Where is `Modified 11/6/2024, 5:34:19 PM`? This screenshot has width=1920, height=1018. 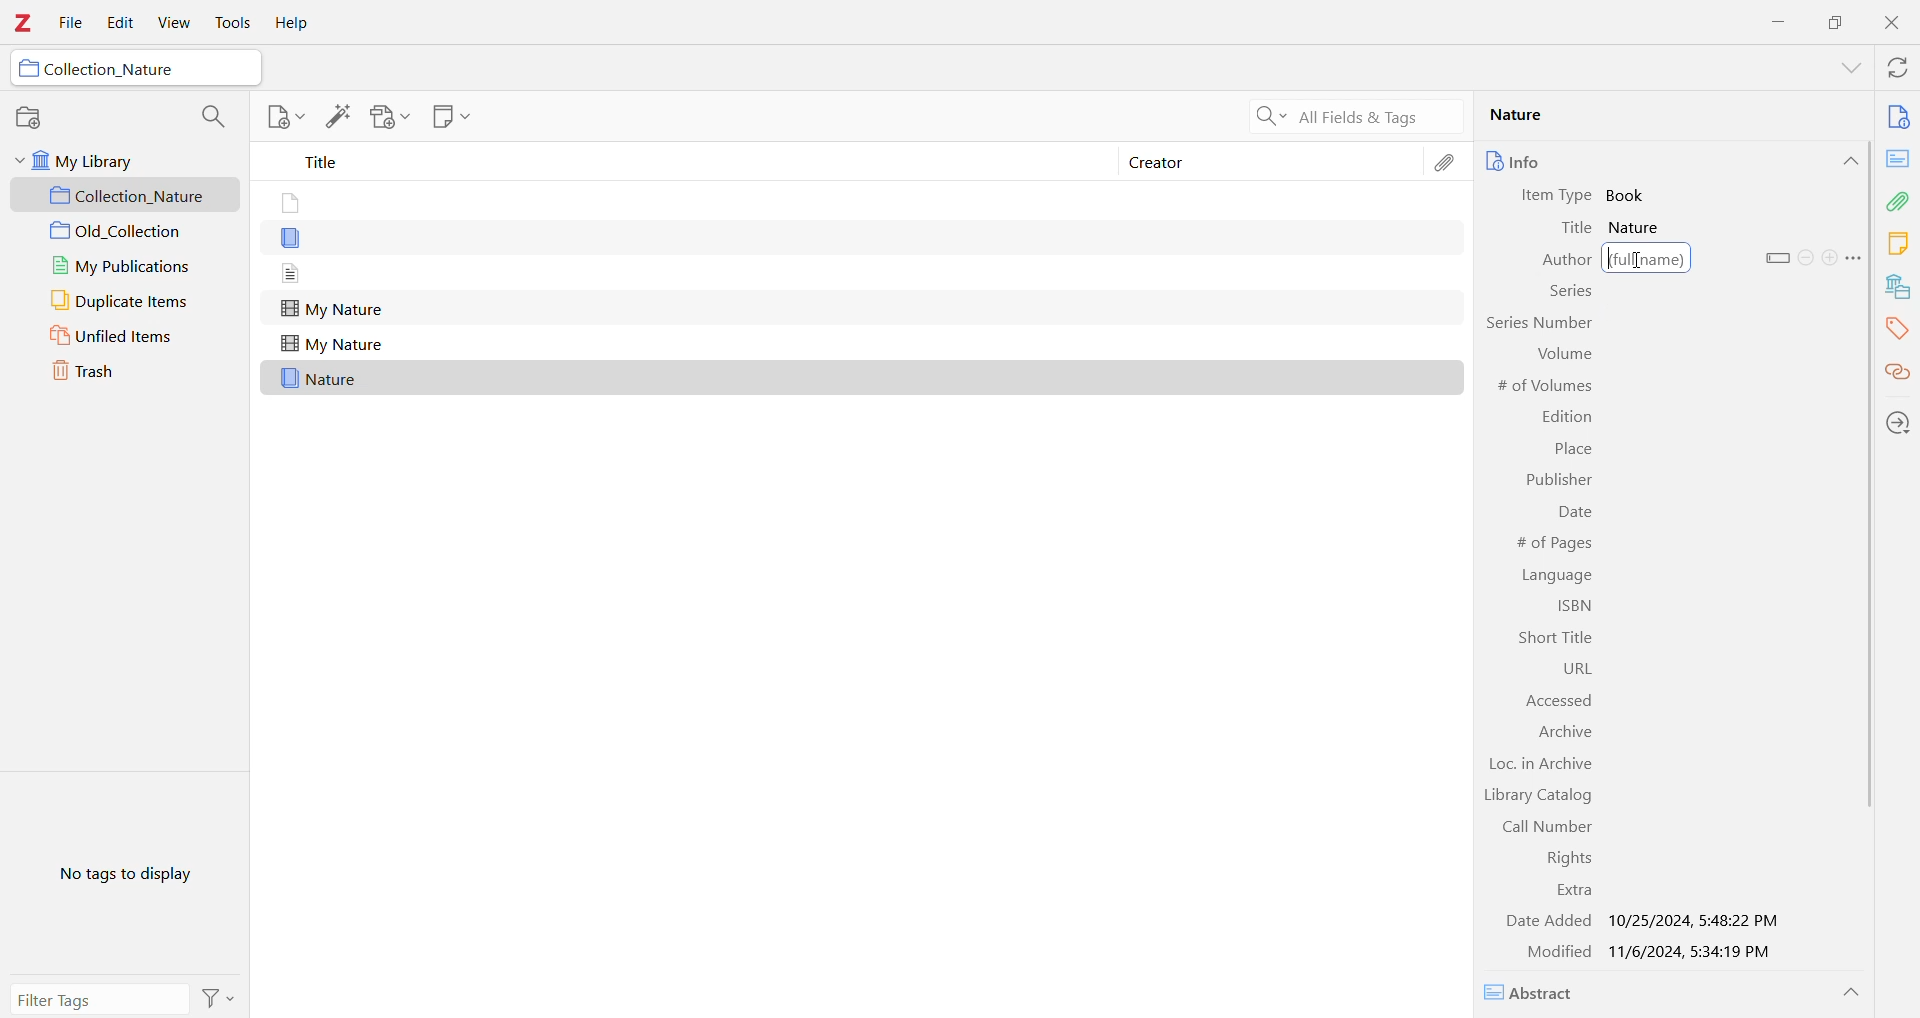
Modified 11/6/2024, 5:34:19 PM is located at coordinates (1653, 953).